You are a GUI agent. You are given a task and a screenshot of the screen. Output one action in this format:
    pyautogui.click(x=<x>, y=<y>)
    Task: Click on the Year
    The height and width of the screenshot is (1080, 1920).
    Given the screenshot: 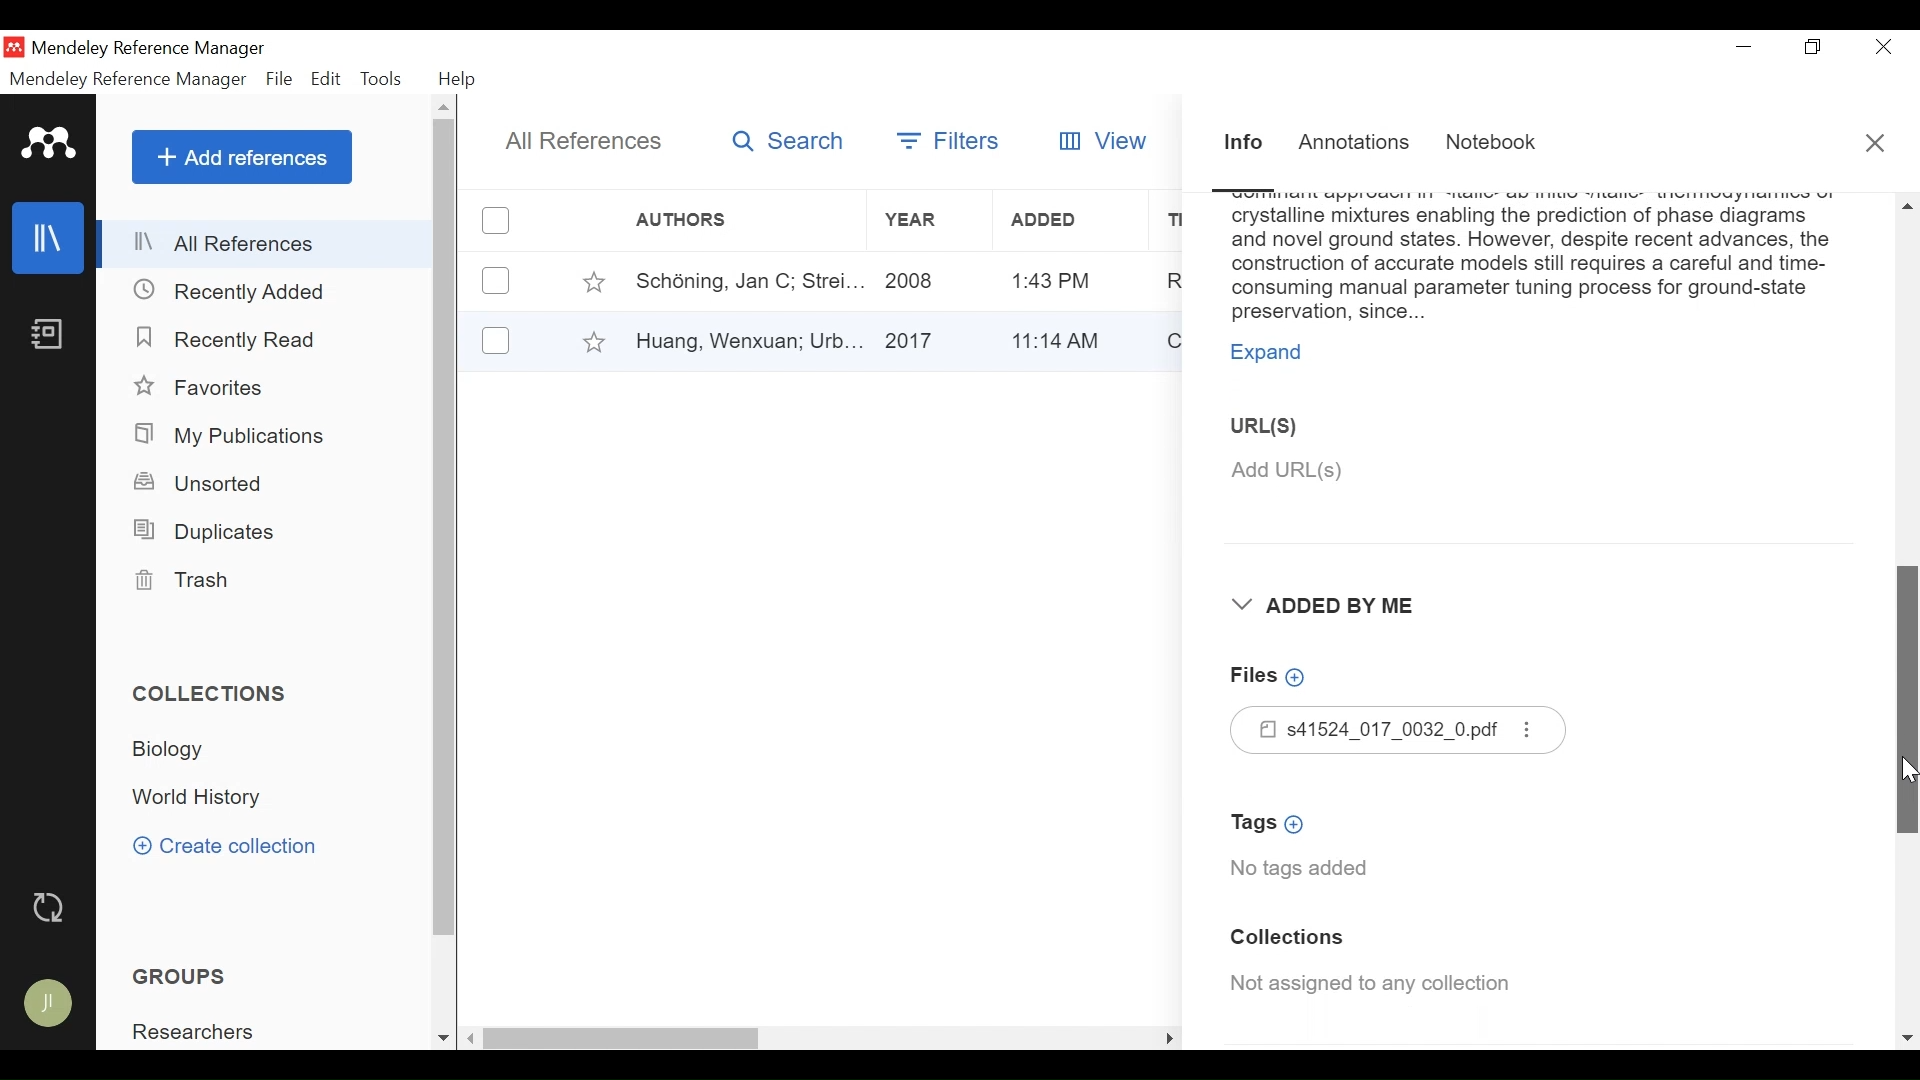 What is the action you would take?
    pyautogui.click(x=923, y=220)
    